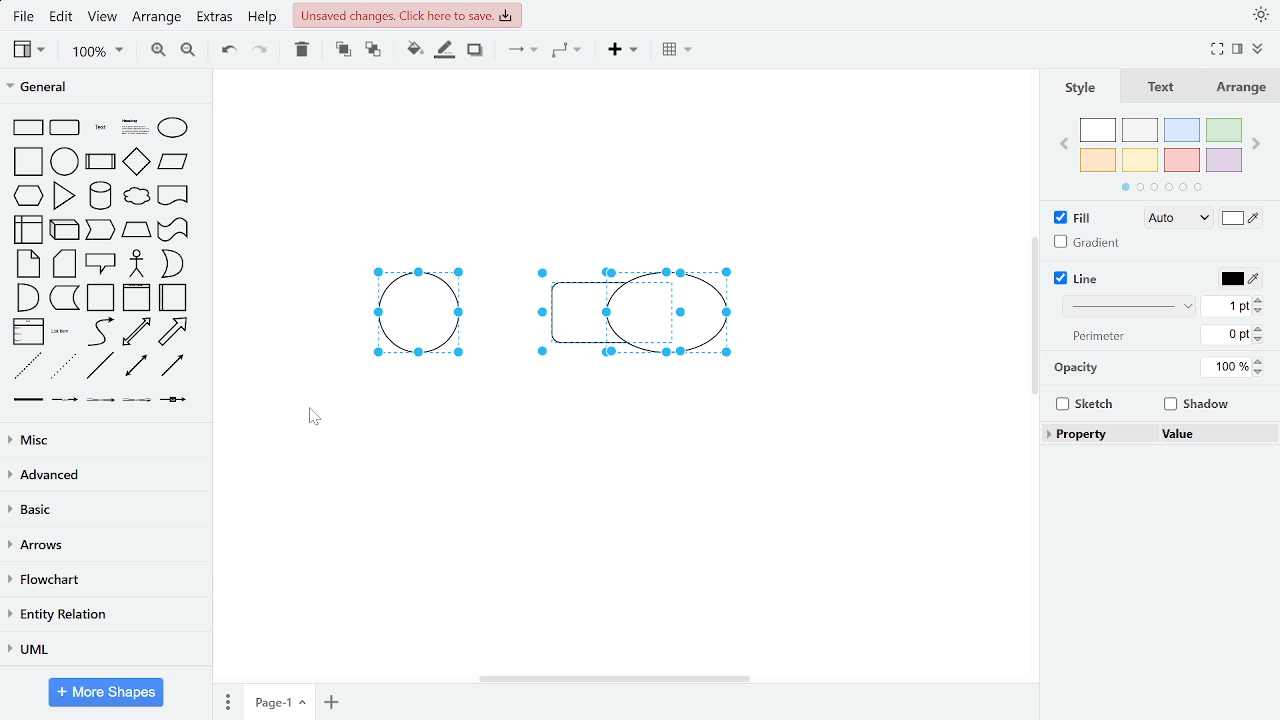 The width and height of the screenshot is (1280, 720). Describe the element at coordinates (1239, 278) in the screenshot. I see `line color` at that location.